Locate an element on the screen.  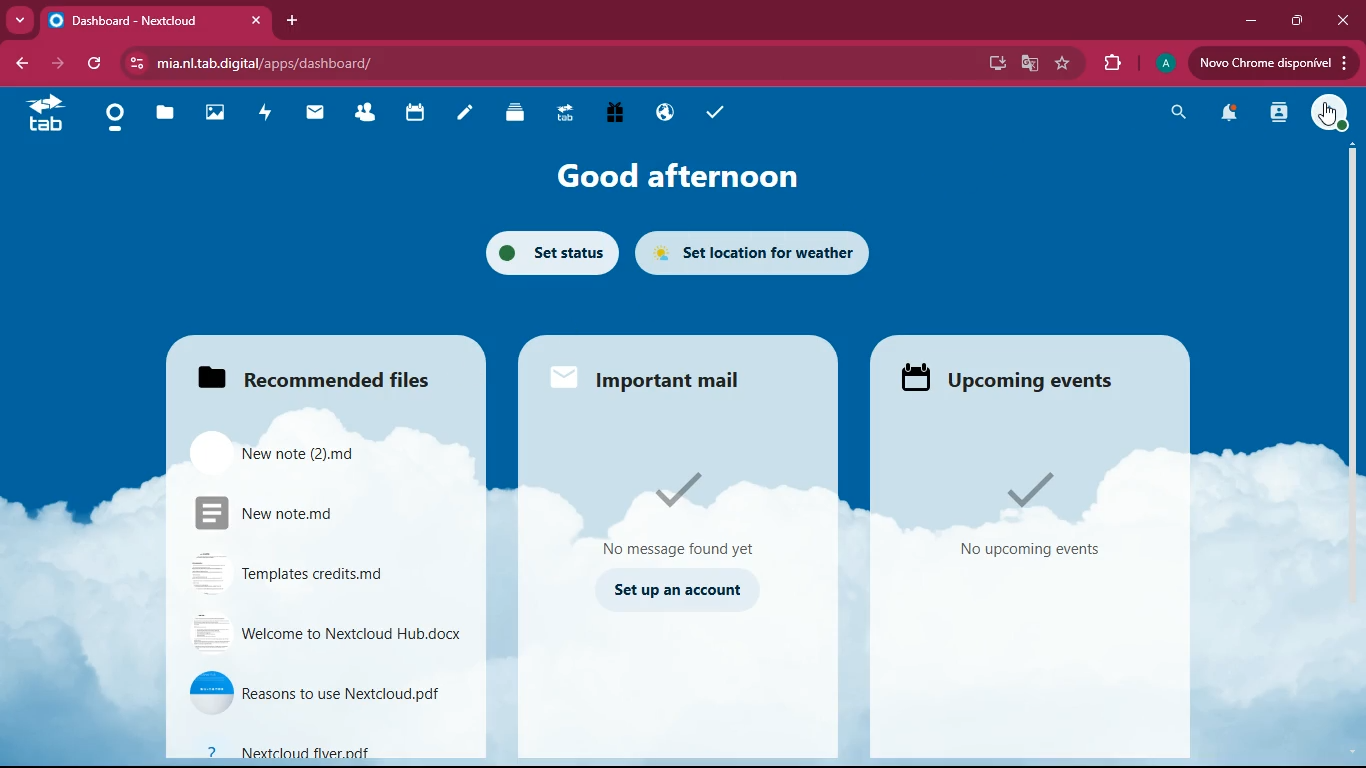
more is located at coordinates (19, 21).